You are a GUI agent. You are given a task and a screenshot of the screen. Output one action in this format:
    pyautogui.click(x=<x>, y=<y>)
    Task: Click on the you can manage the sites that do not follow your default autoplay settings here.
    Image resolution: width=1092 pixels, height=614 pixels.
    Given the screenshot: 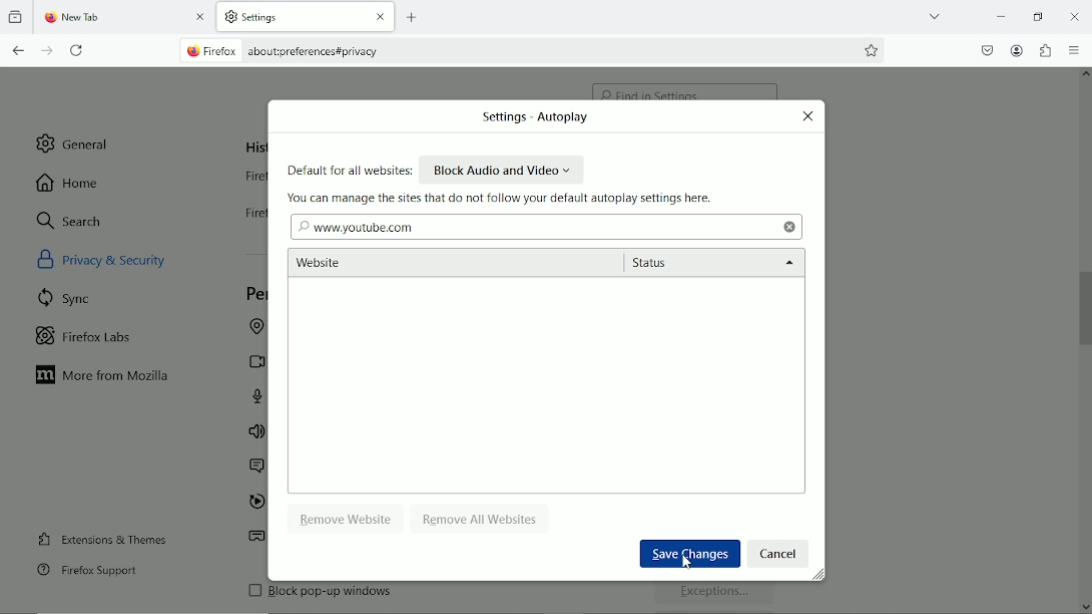 What is the action you would take?
    pyautogui.click(x=503, y=198)
    